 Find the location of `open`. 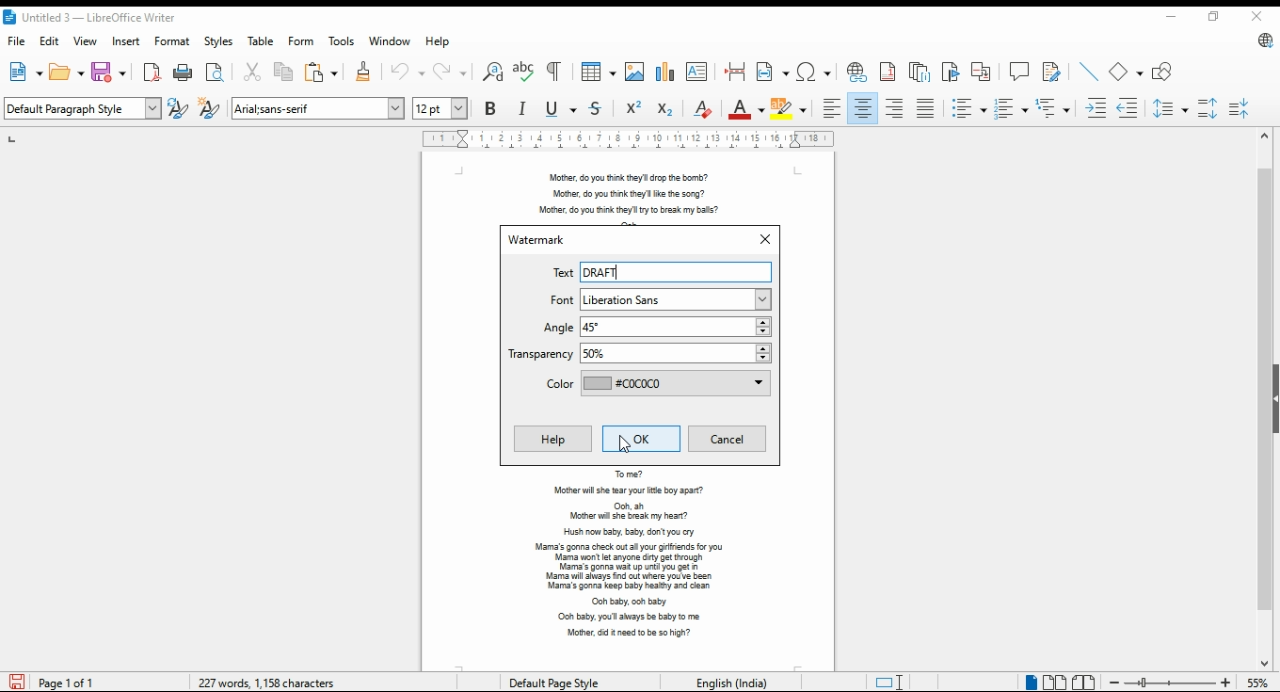

open is located at coordinates (66, 72).